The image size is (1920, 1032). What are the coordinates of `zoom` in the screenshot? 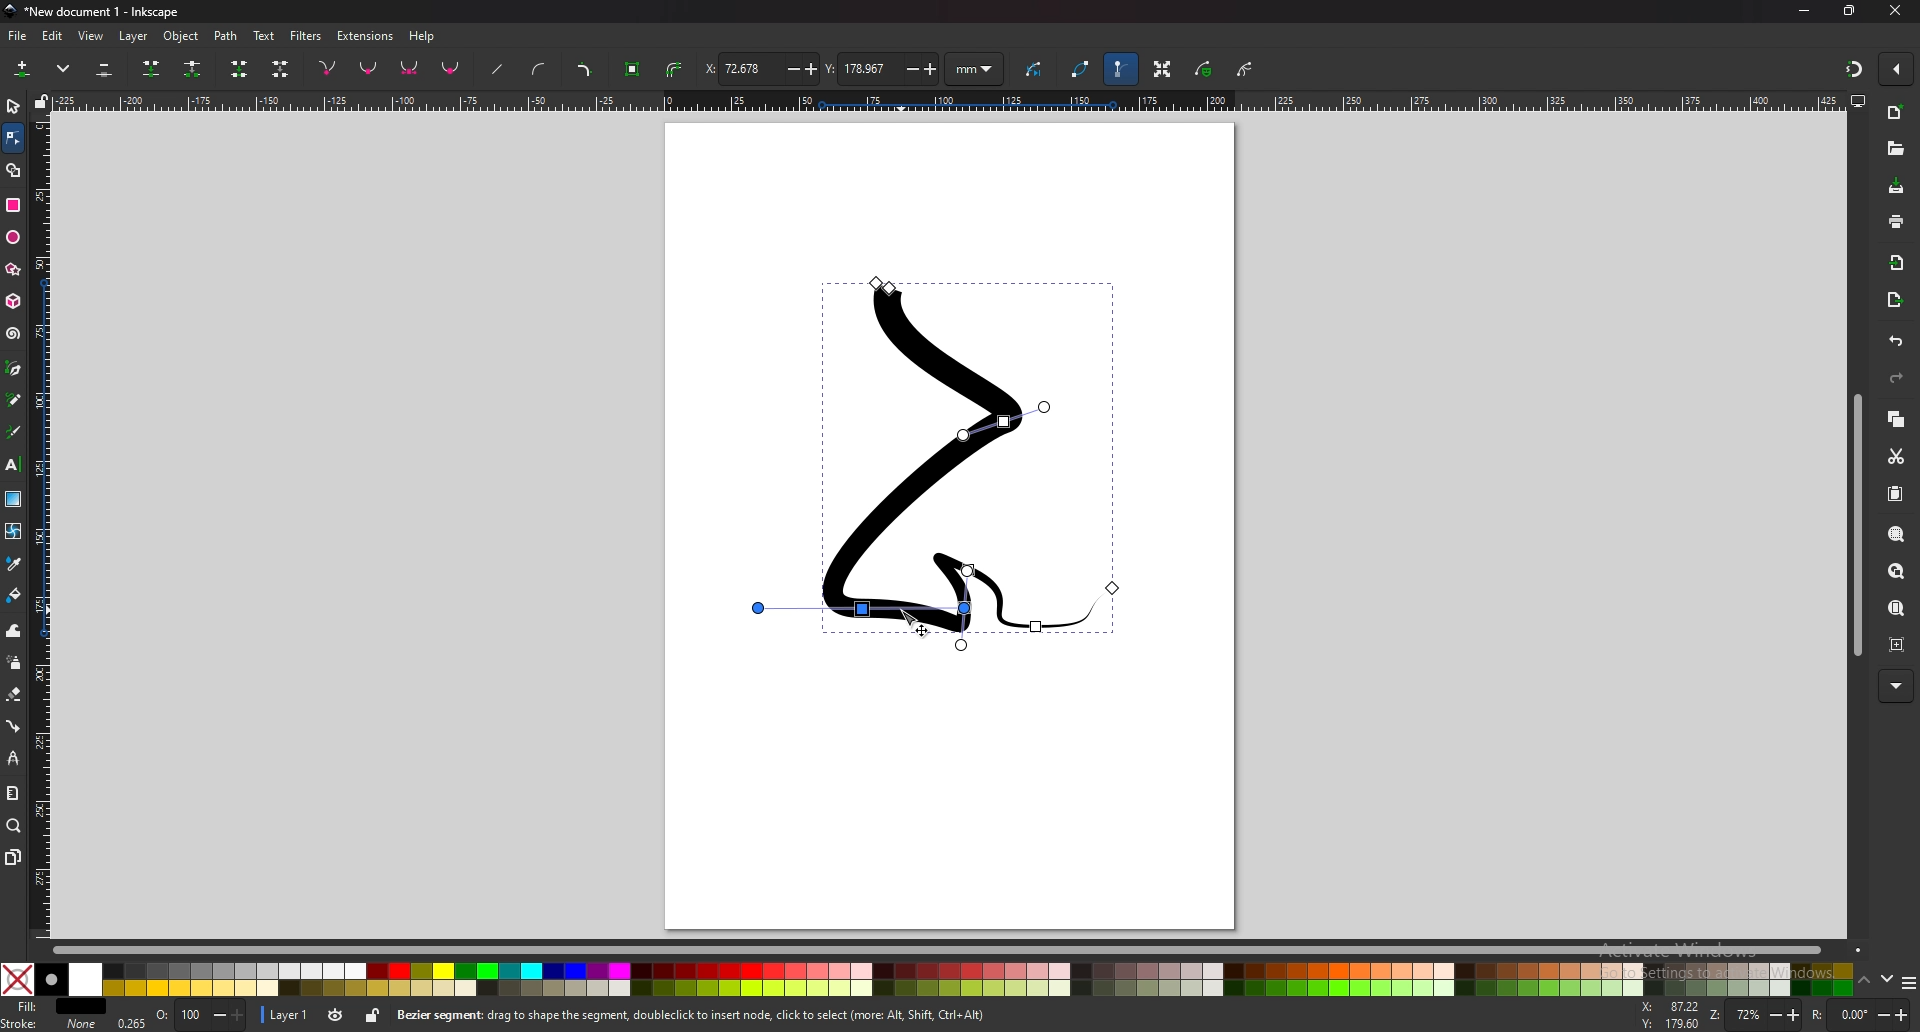 It's located at (15, 827).